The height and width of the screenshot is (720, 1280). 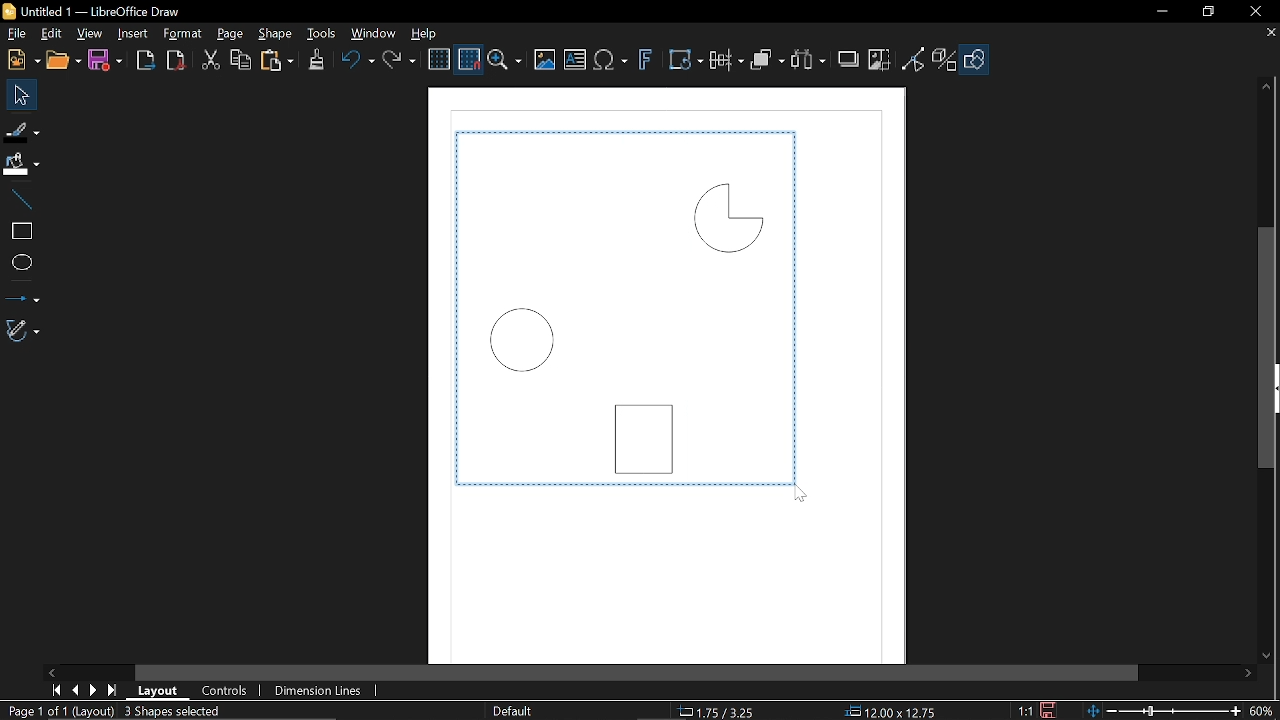 I want to click on Shape, so click(x=275, y=34).